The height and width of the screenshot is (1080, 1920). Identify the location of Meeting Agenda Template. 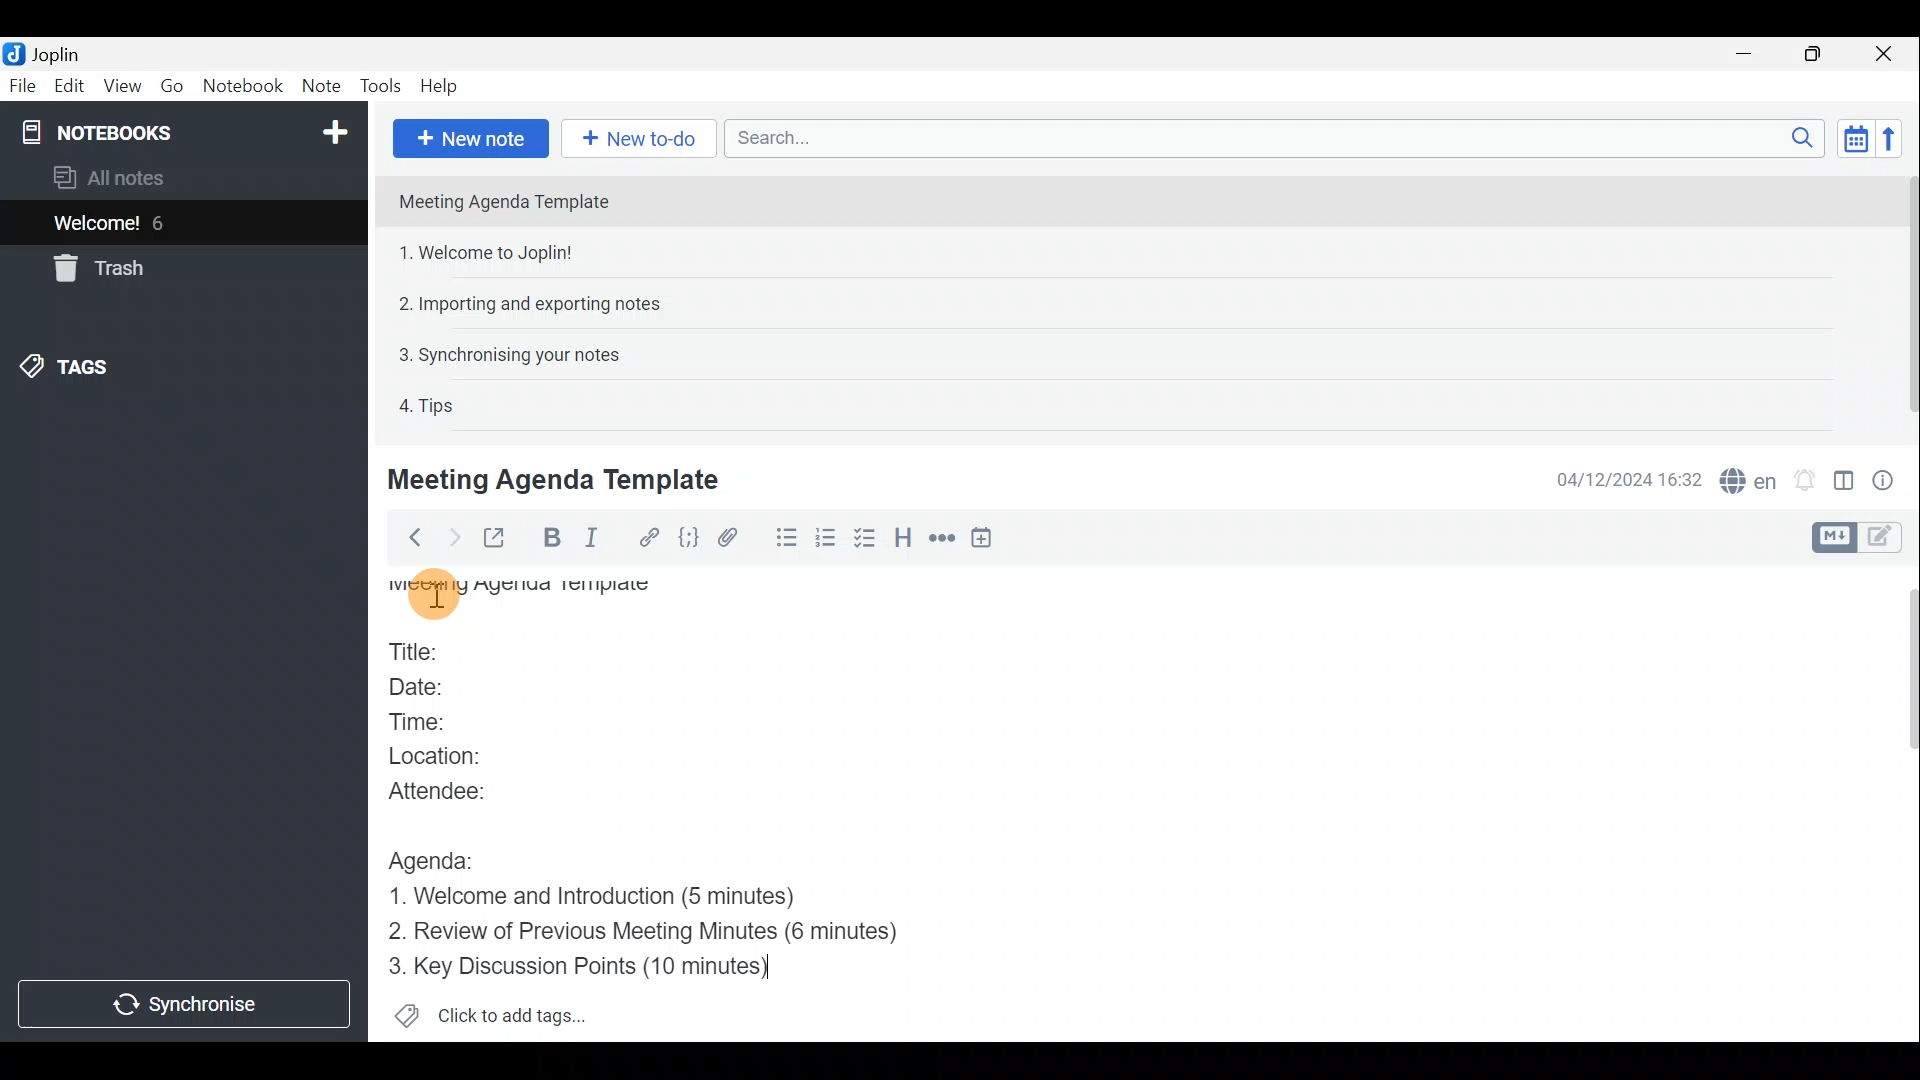
(525, 597).